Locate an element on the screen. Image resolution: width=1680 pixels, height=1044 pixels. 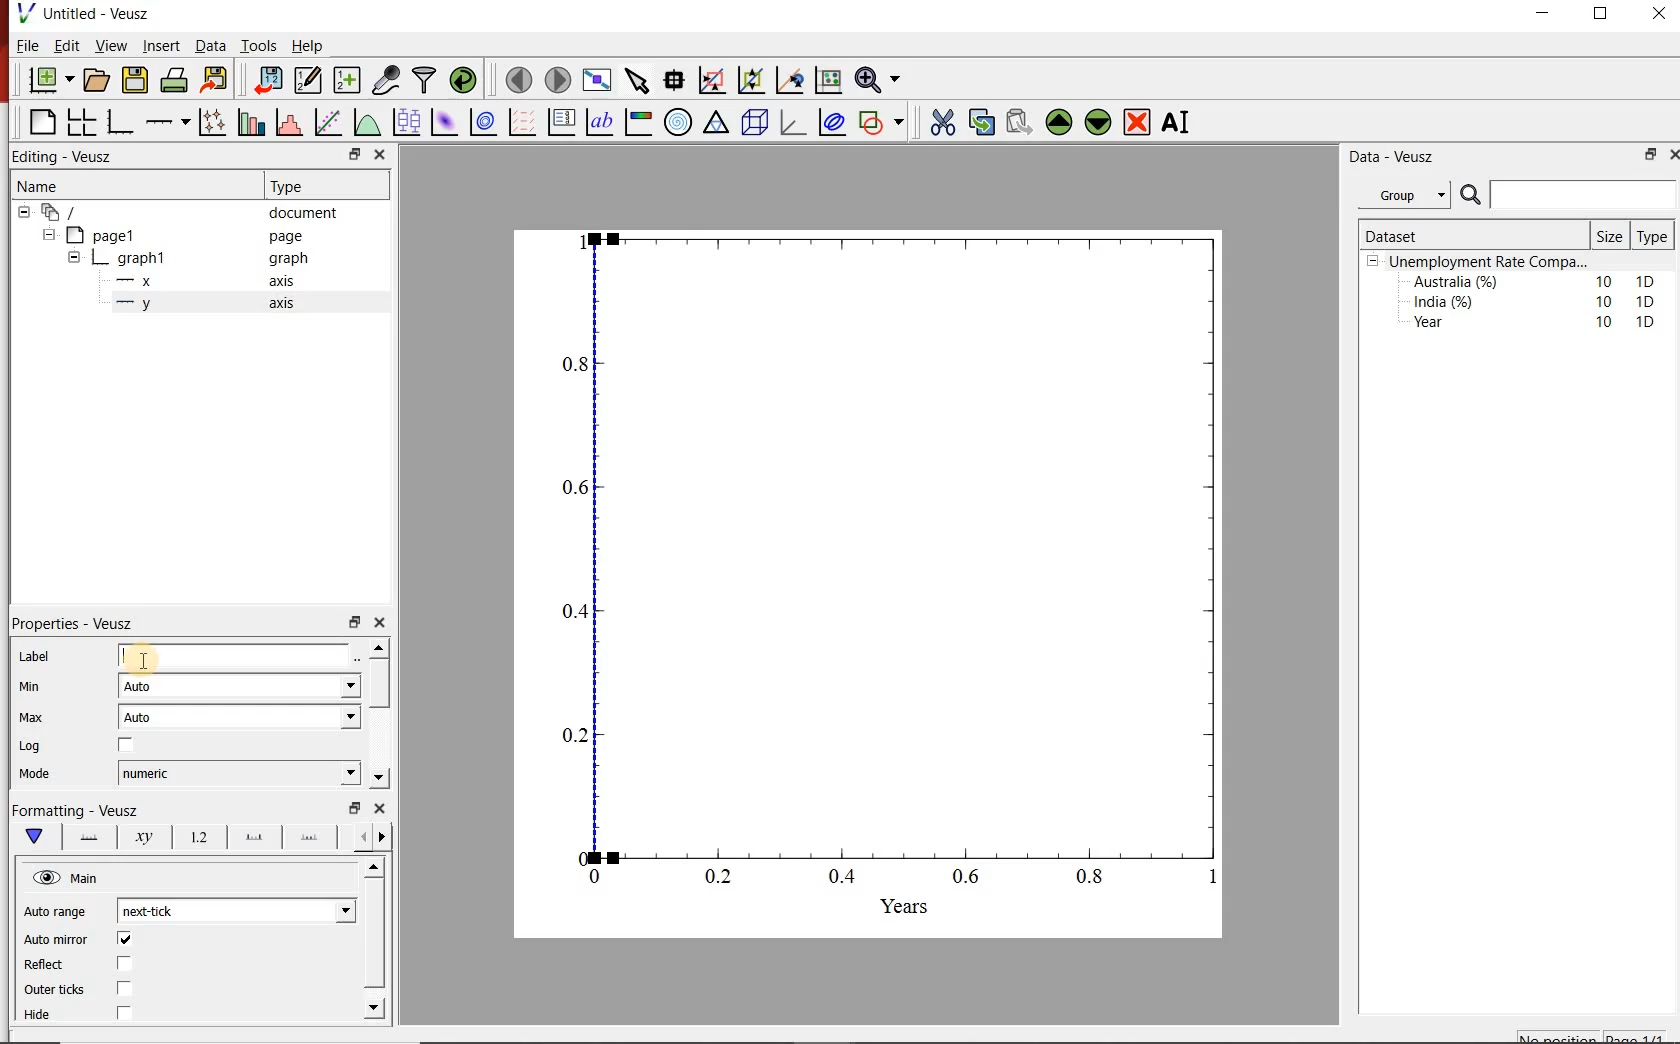
checkbox is located at coordinates (124, 1013).